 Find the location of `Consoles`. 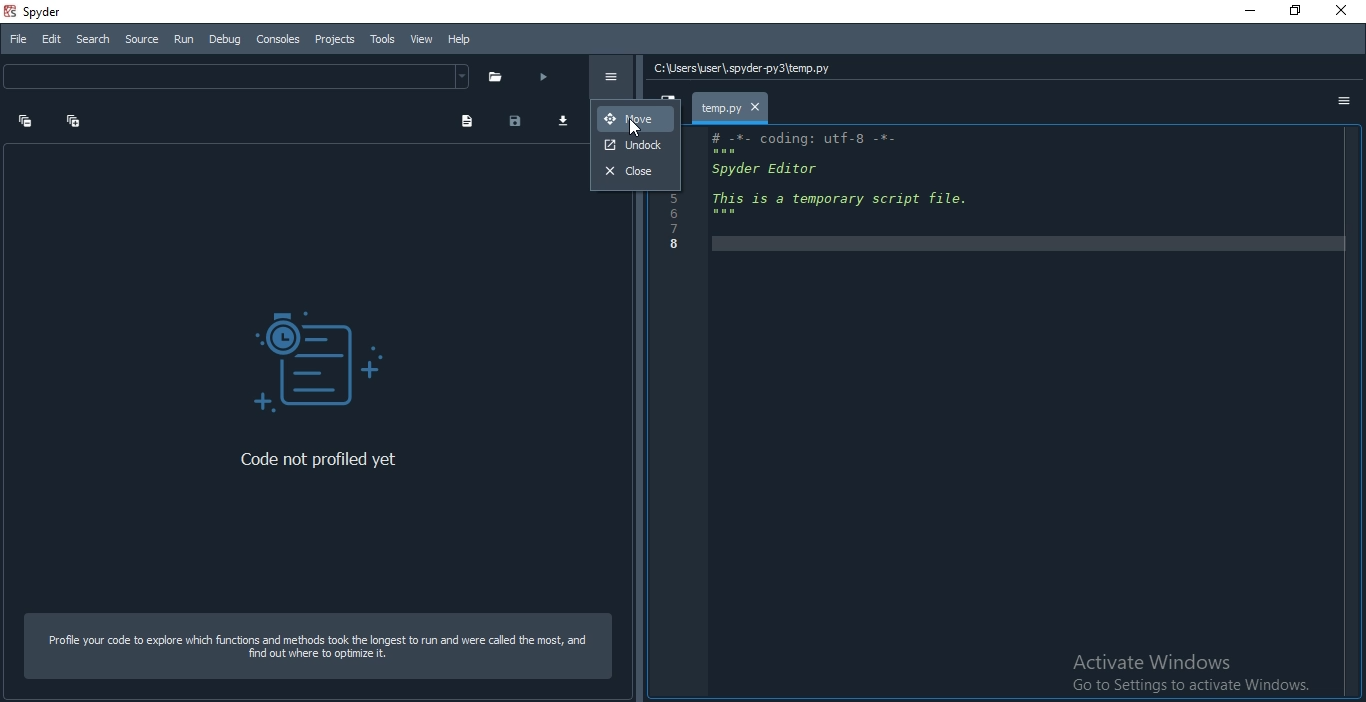

Consoles is located at coordinates (277, 40).